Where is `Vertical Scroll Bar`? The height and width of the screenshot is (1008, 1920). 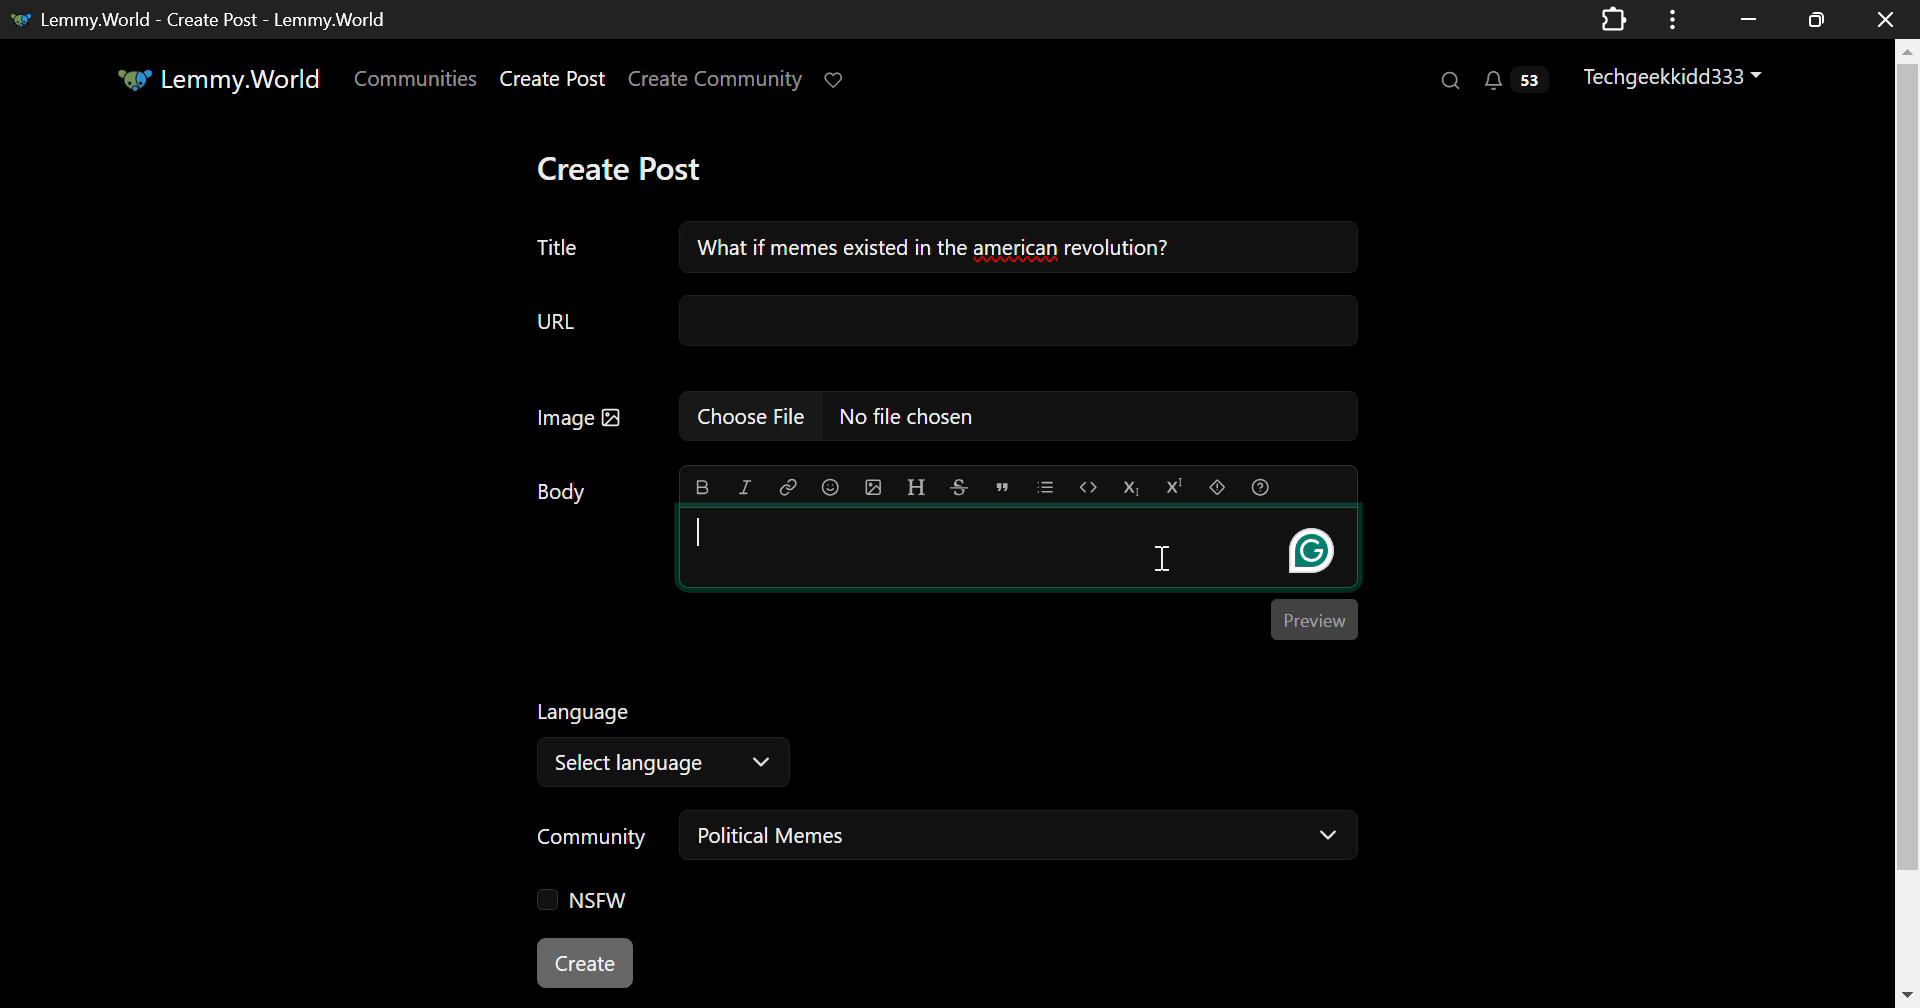 Vertical Scroll Bar is located at coordinates (1906, 527).